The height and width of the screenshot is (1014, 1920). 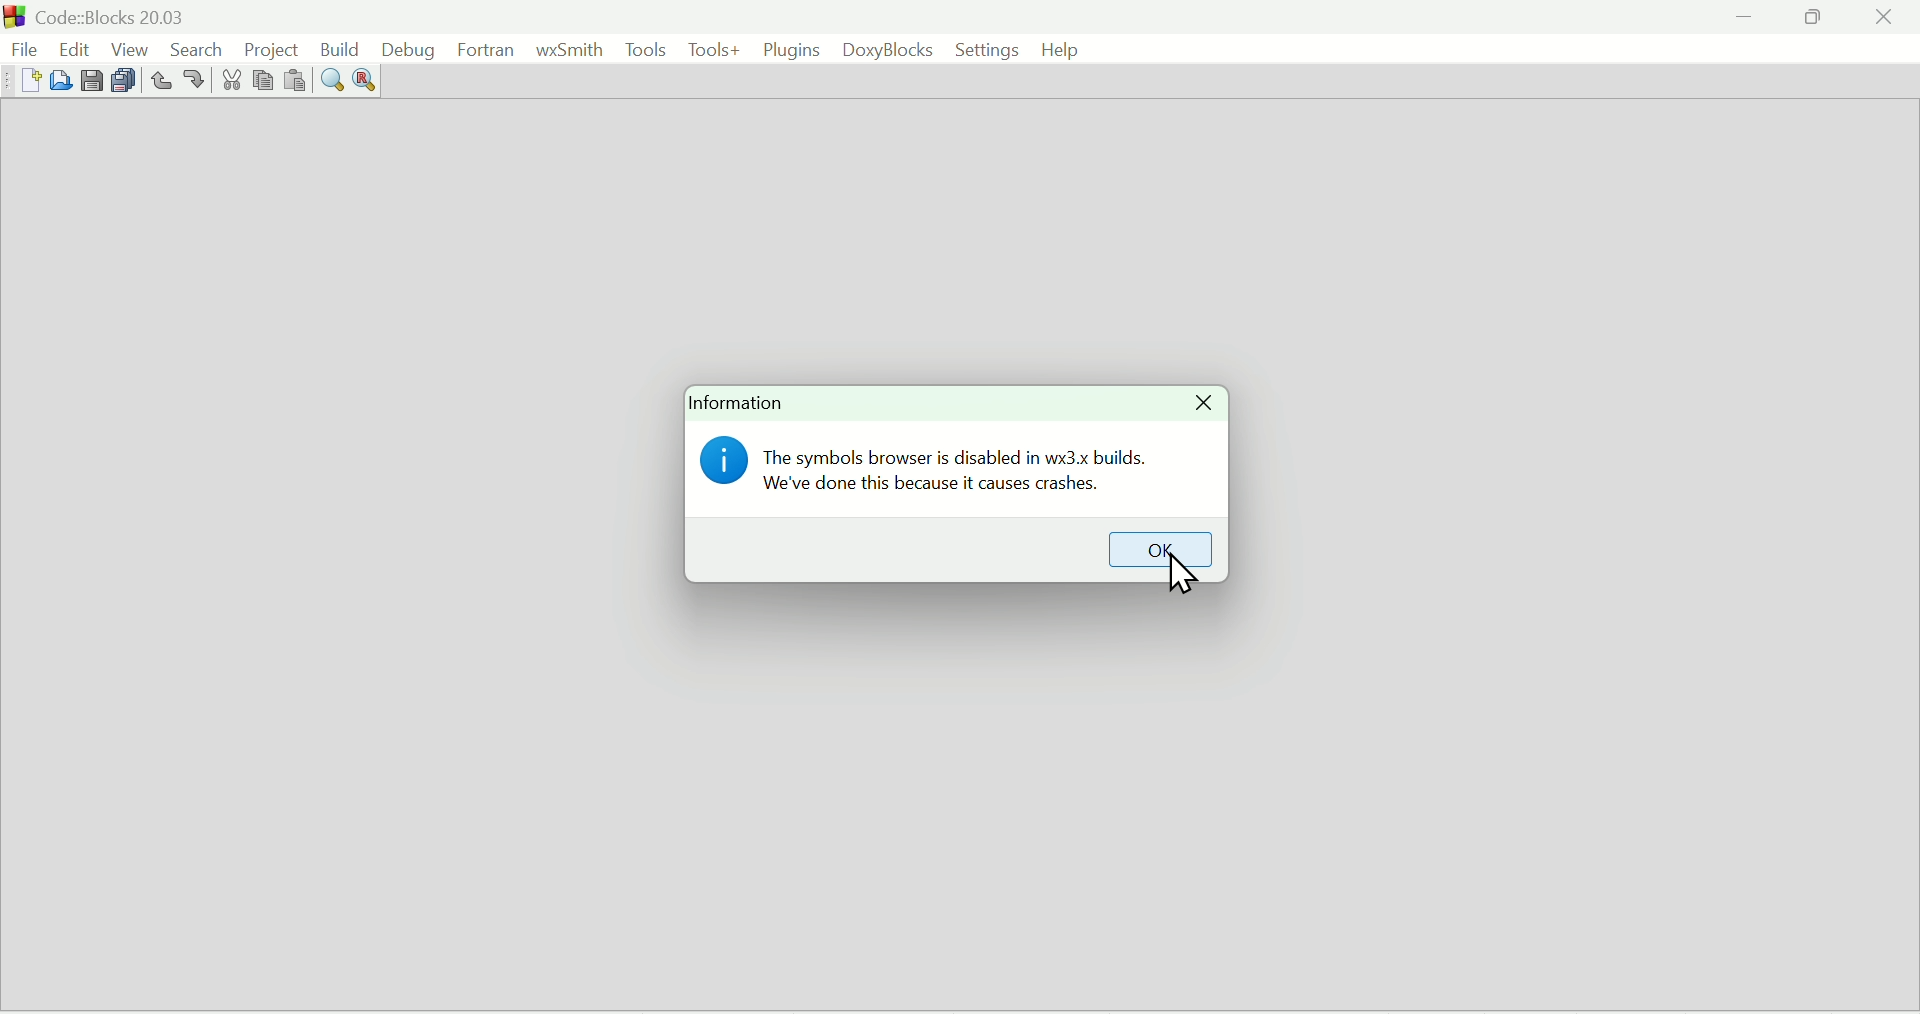 What do you see at coordinates (1883, 17) in the screenshot?
I see `Close` at bounding box center [1883, 17].